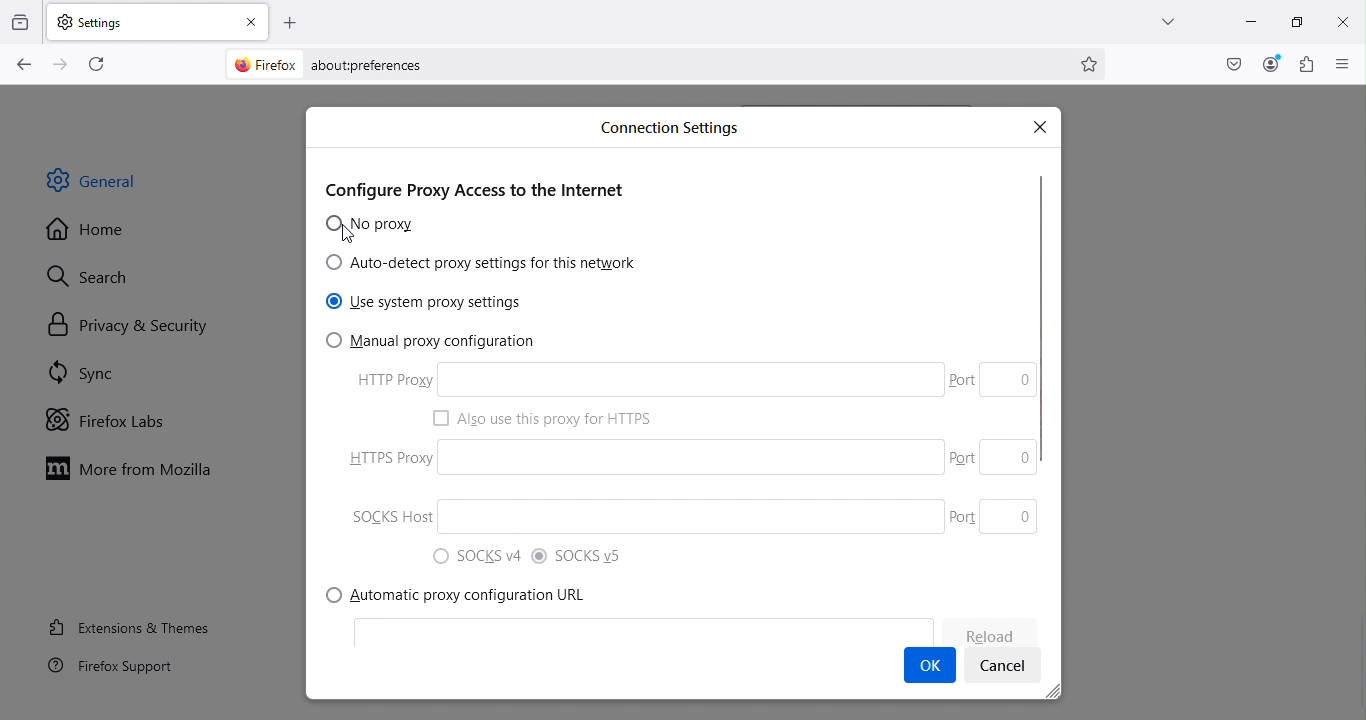 The height and width of the screenshot is (720, 1366). Describe the element at coordinates (93, 63) in the screenshot. I see `Reload the current page` at that location.